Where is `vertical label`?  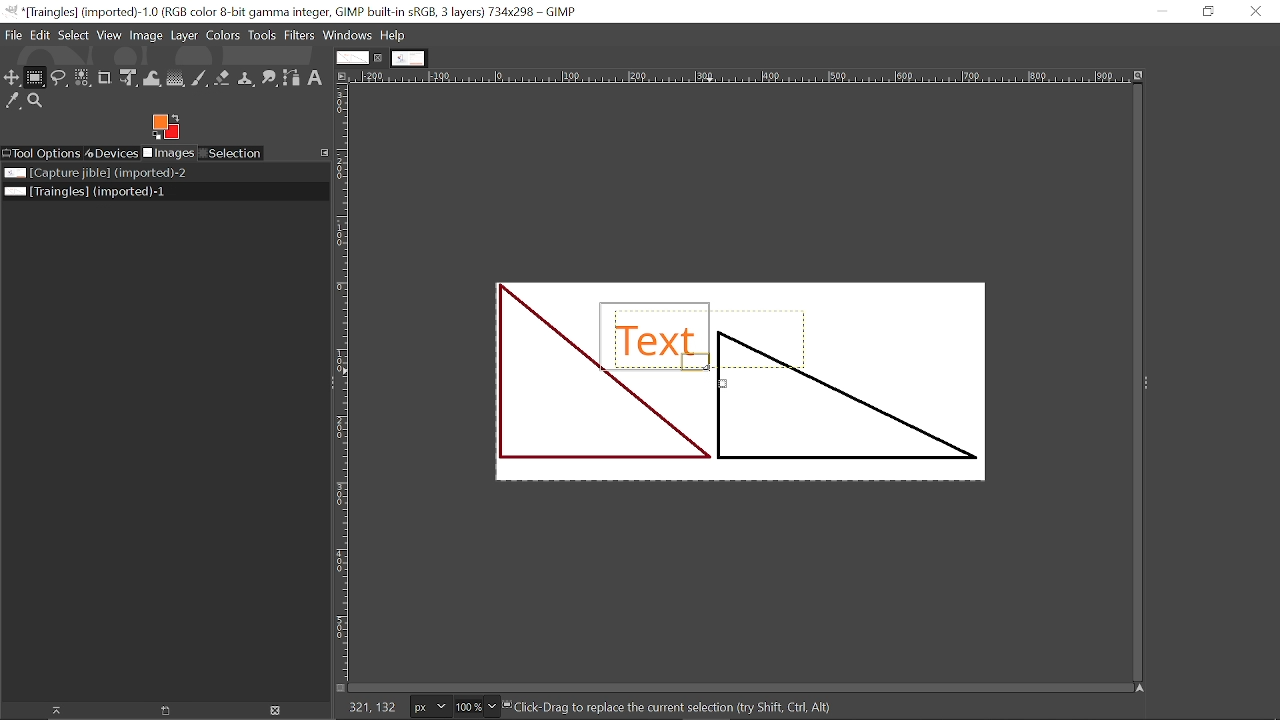 vertical label is located at coordinates (343, 384).